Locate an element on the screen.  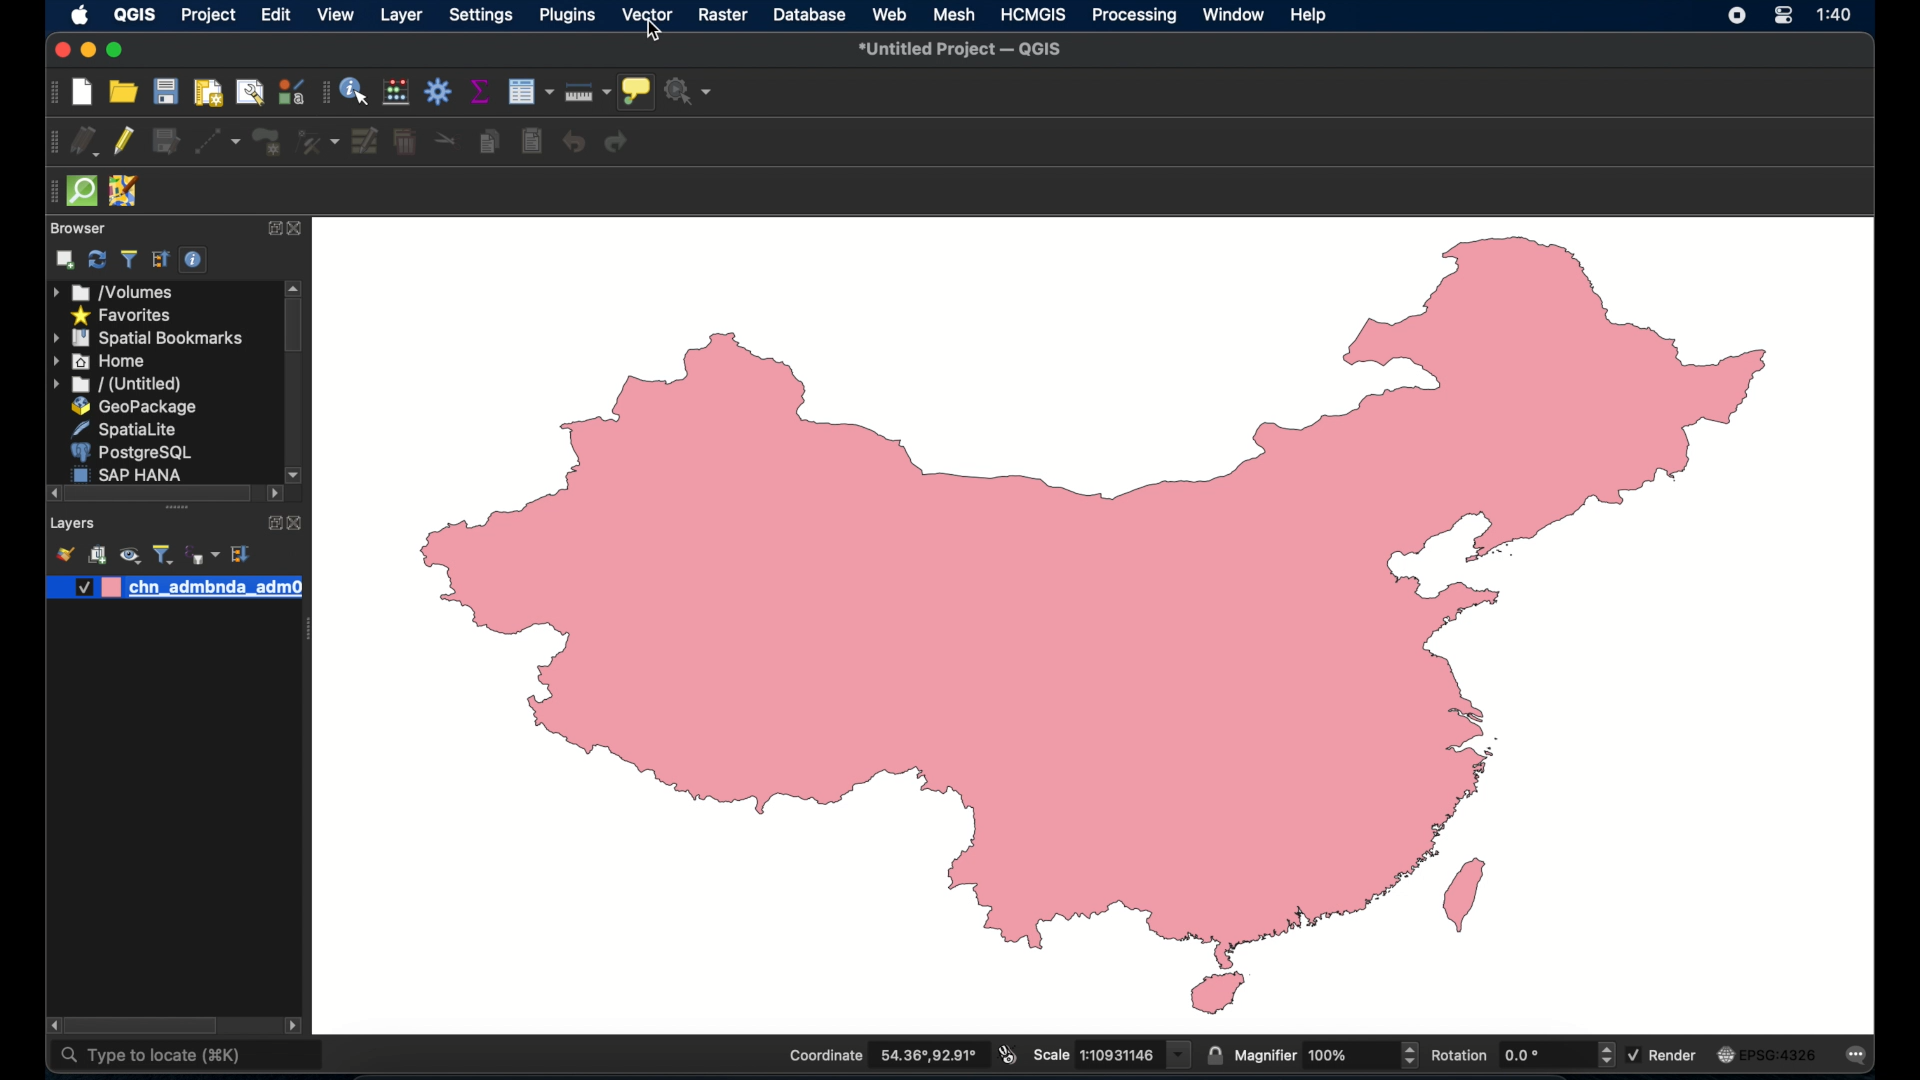
cut features is located at coordinates (445, 140).